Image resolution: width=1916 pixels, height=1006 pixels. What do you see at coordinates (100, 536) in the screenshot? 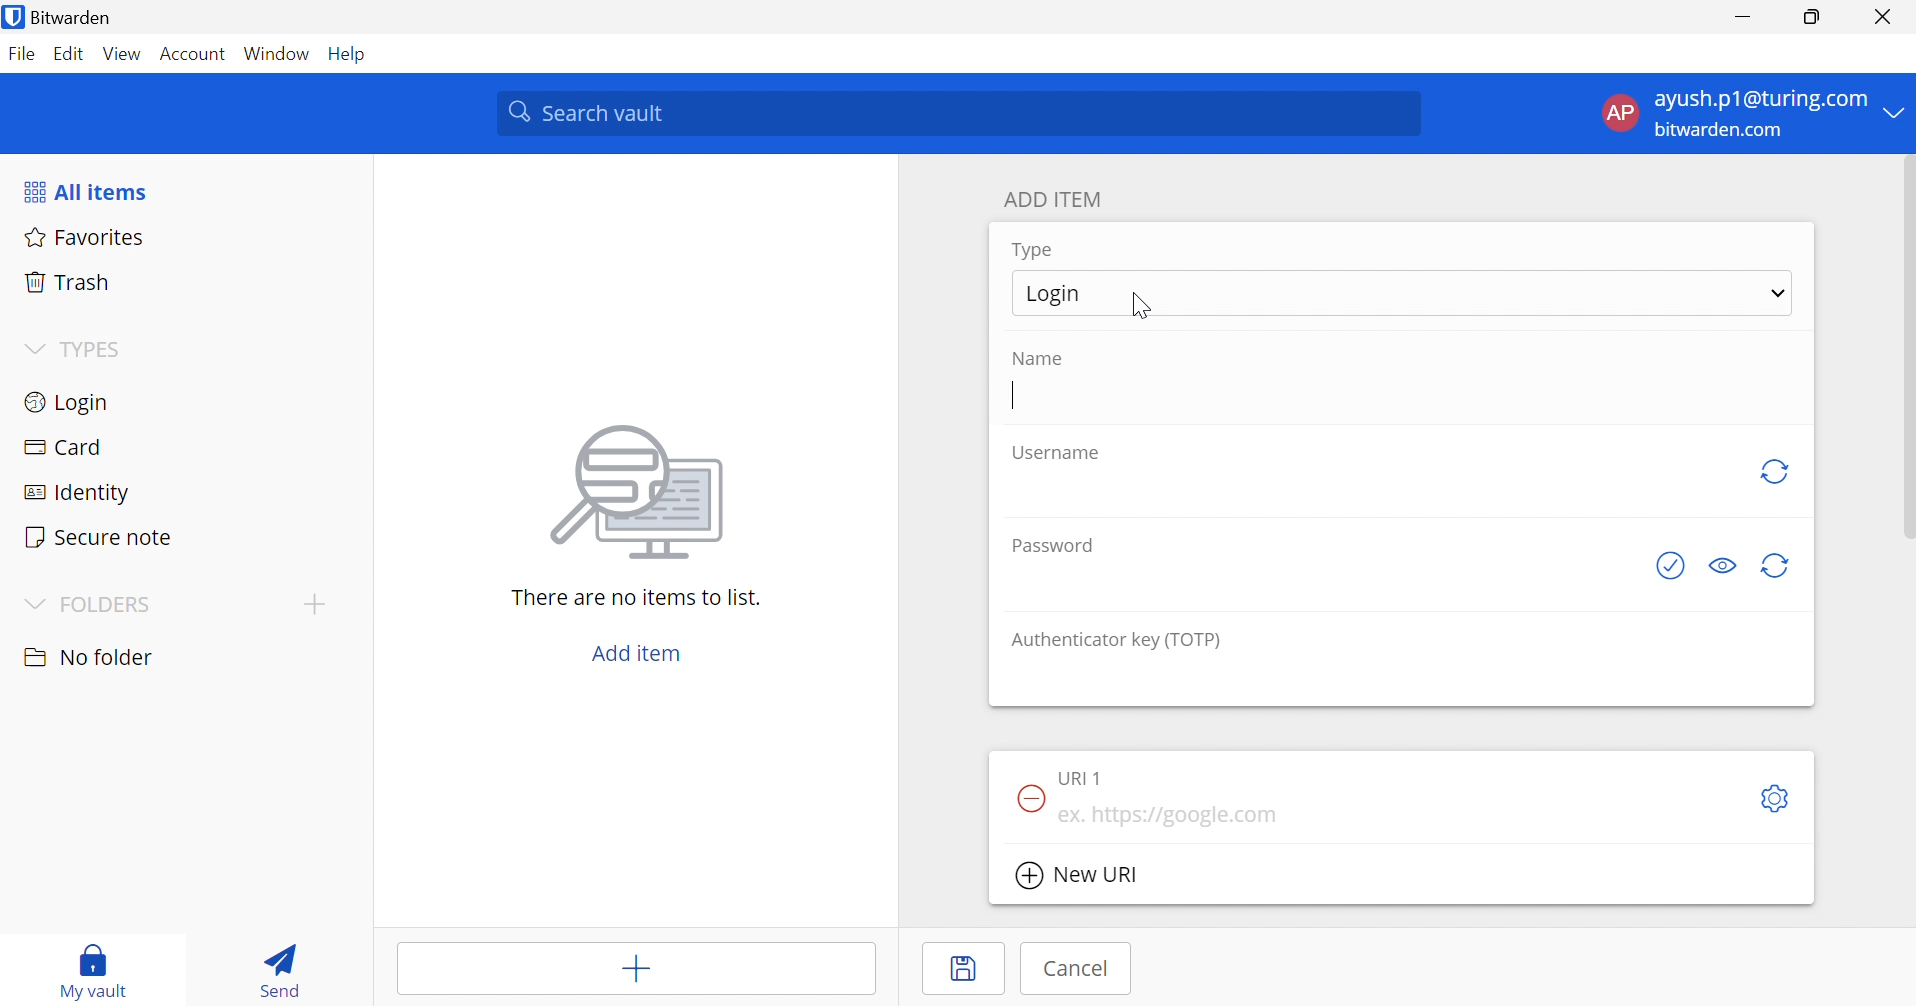
I see `Secure note` at bounding box center [100, 536].